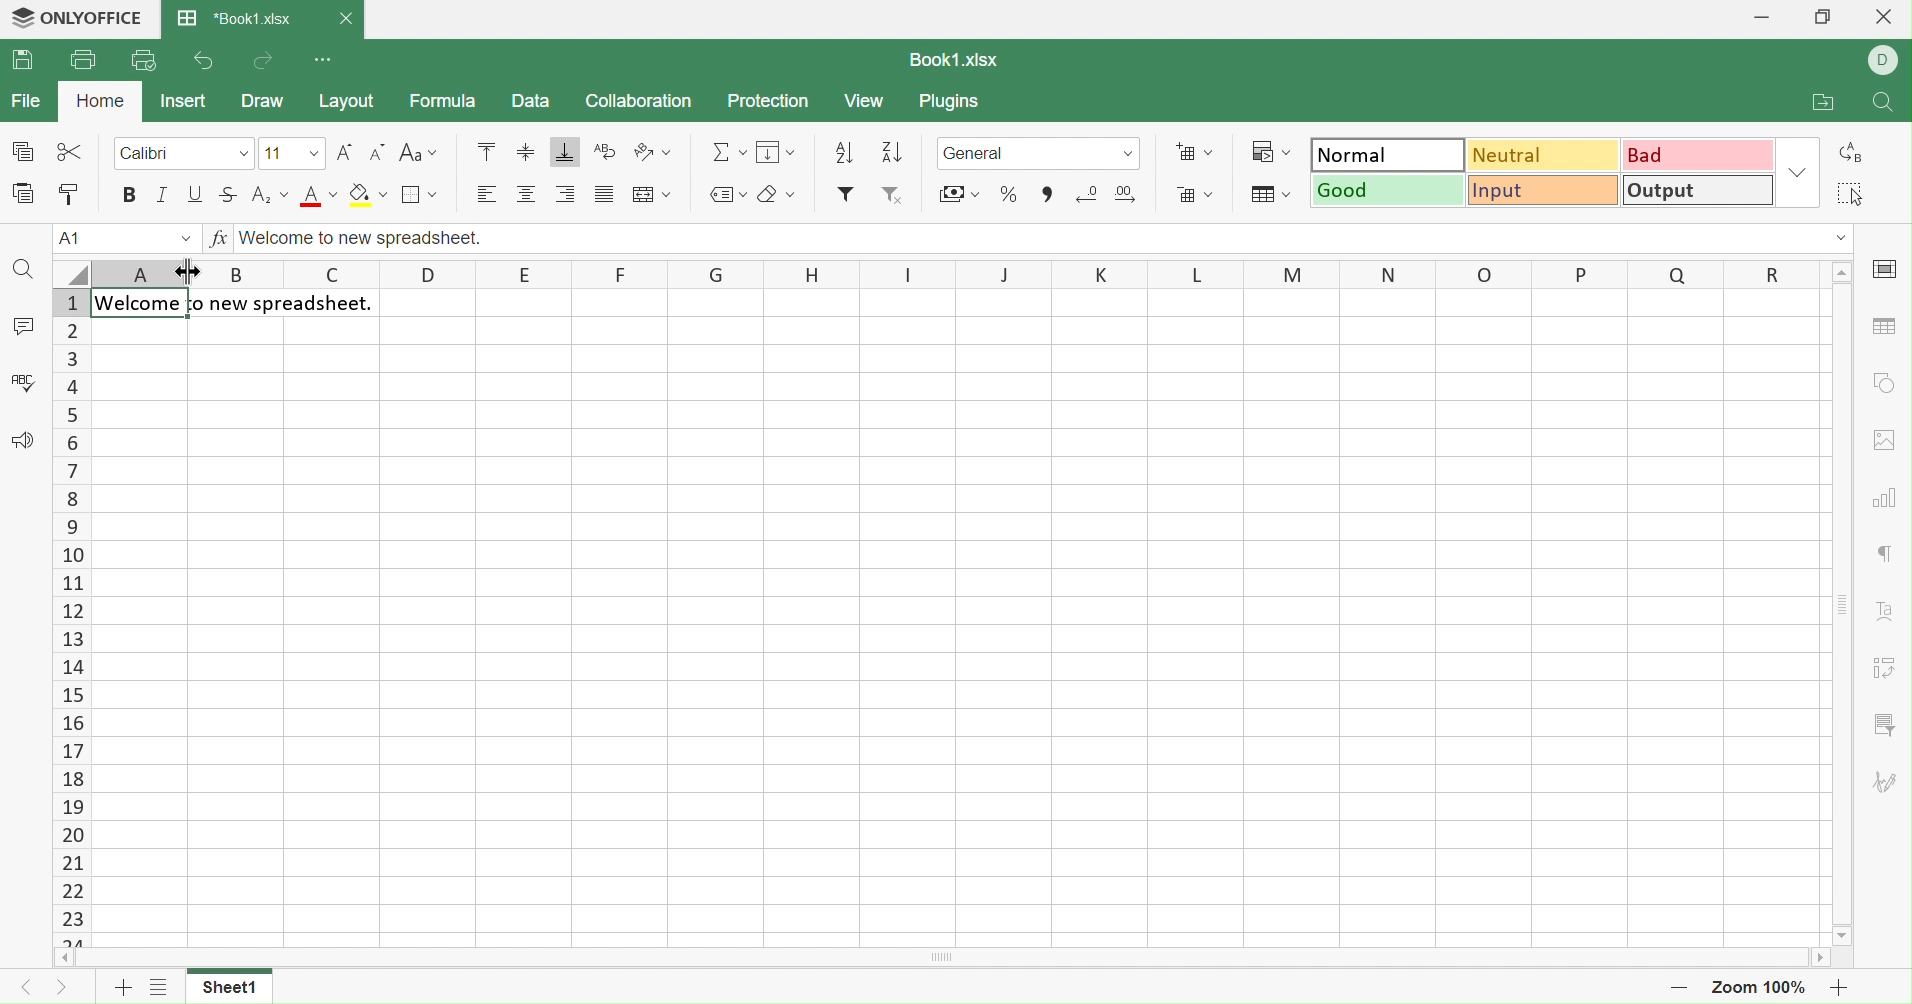 This screenshot has height=1004, width=1912. I want to click on Comma style, so click(1046, 194).